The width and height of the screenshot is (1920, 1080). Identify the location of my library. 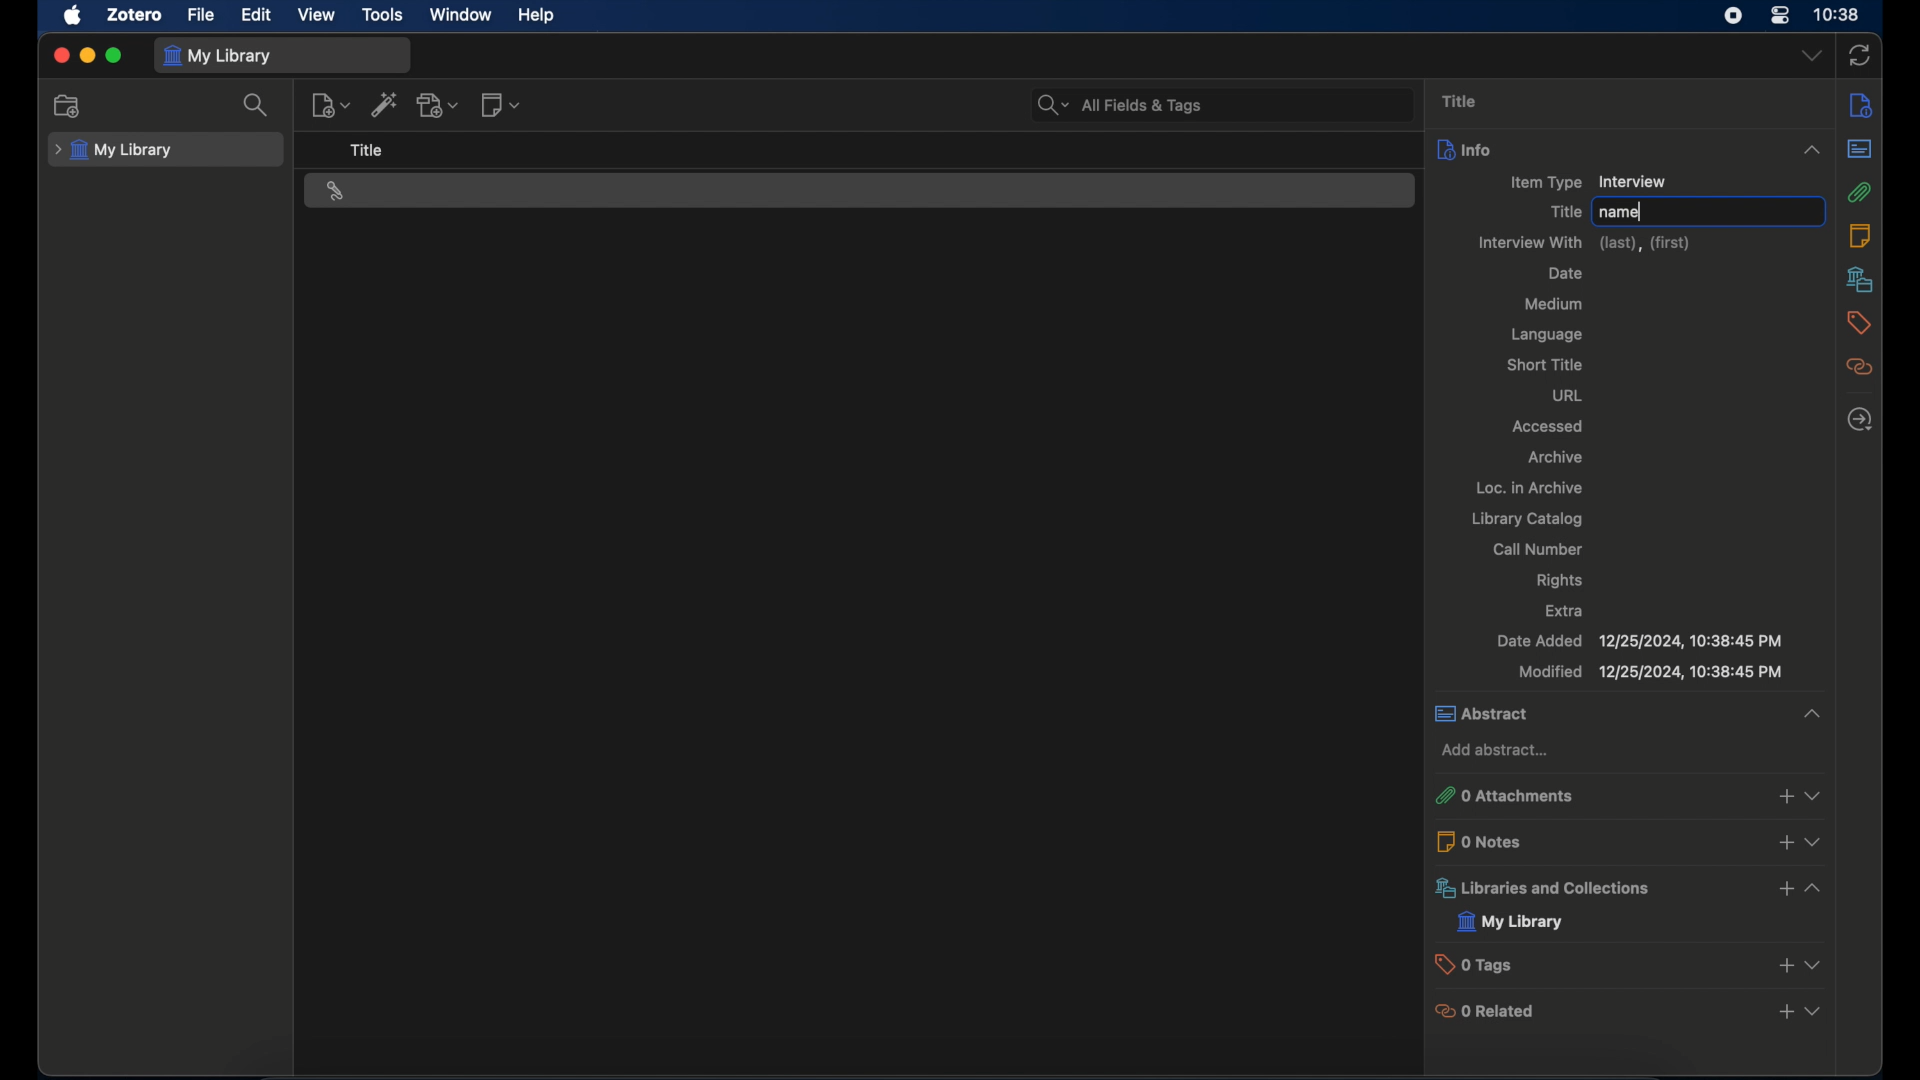
(217, 57).